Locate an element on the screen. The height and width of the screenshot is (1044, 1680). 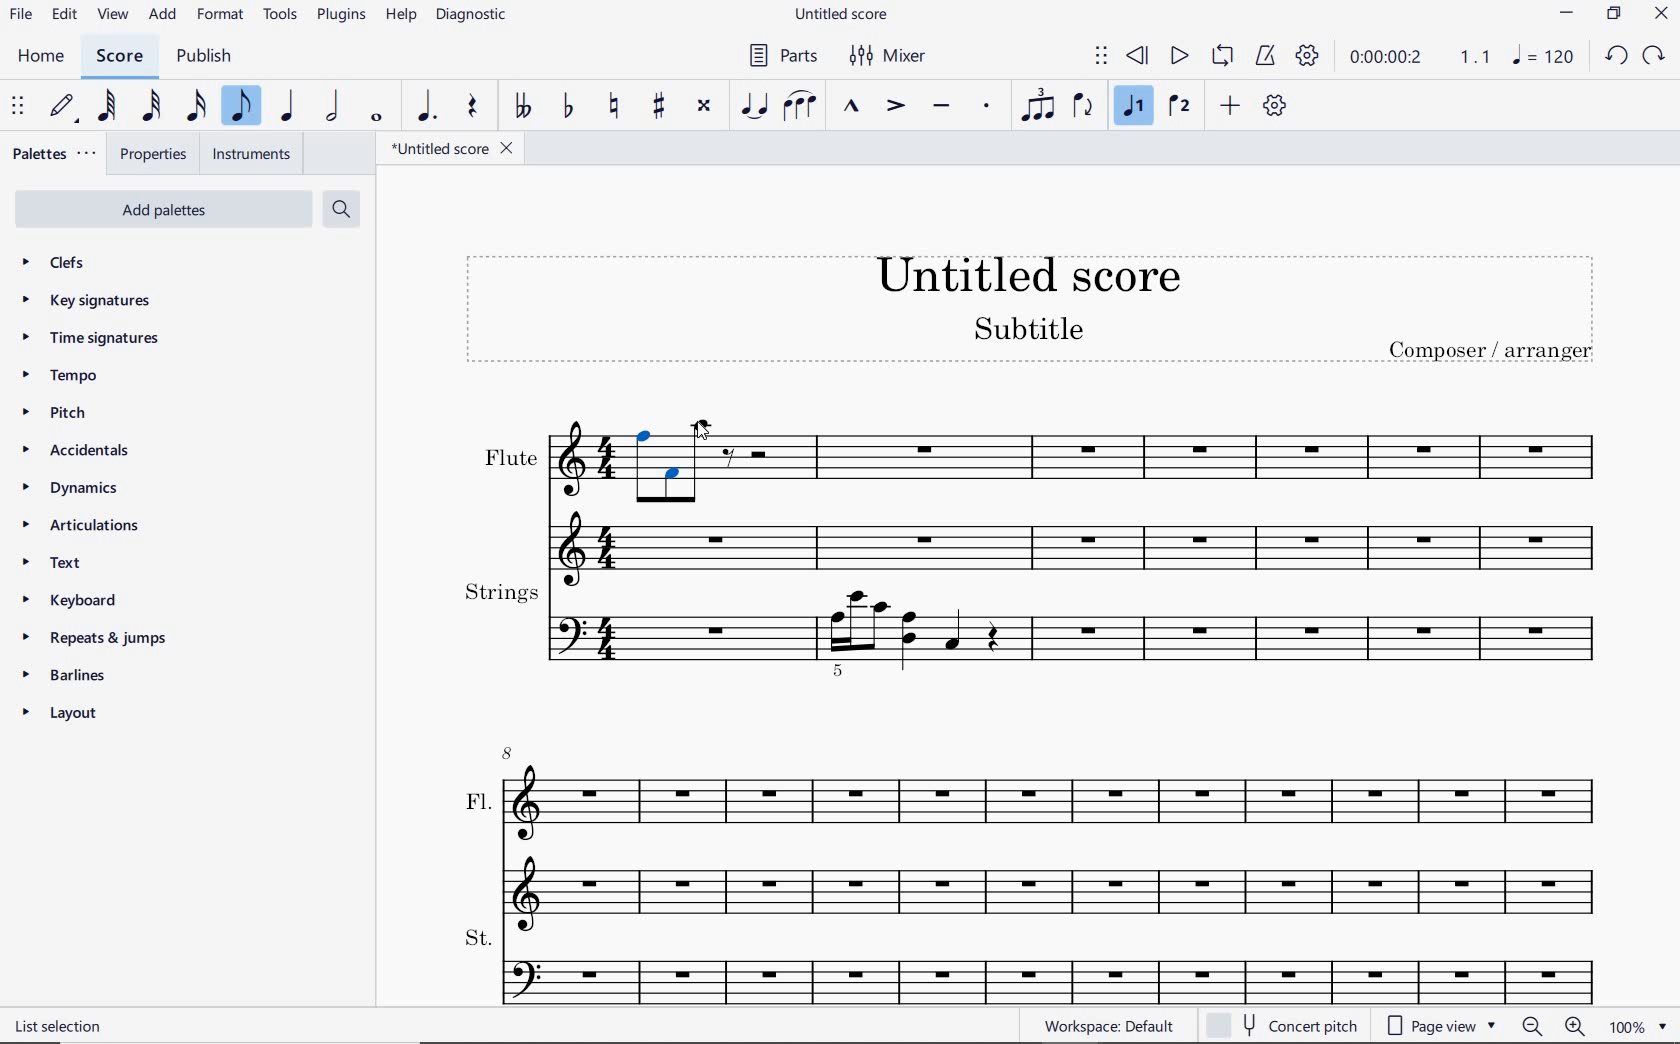
INSTRUMENTS is located at coordinates (253, 154).